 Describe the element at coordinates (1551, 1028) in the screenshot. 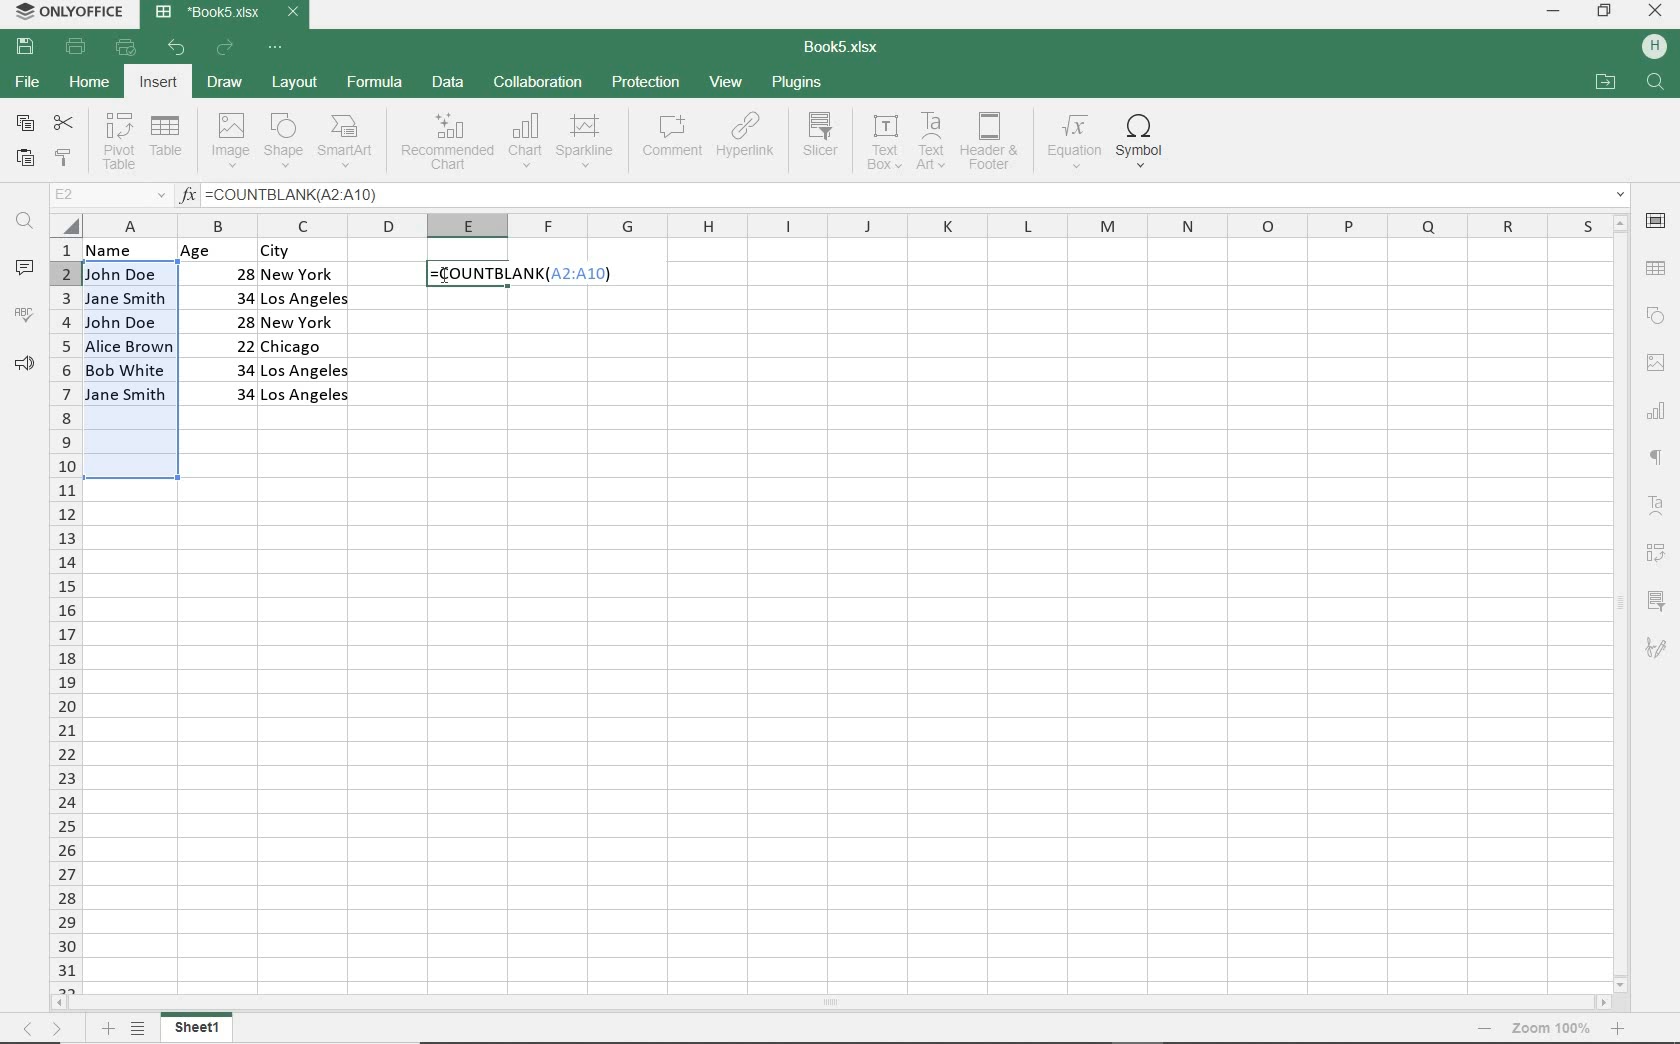

I see `zoom 100%` at that location.